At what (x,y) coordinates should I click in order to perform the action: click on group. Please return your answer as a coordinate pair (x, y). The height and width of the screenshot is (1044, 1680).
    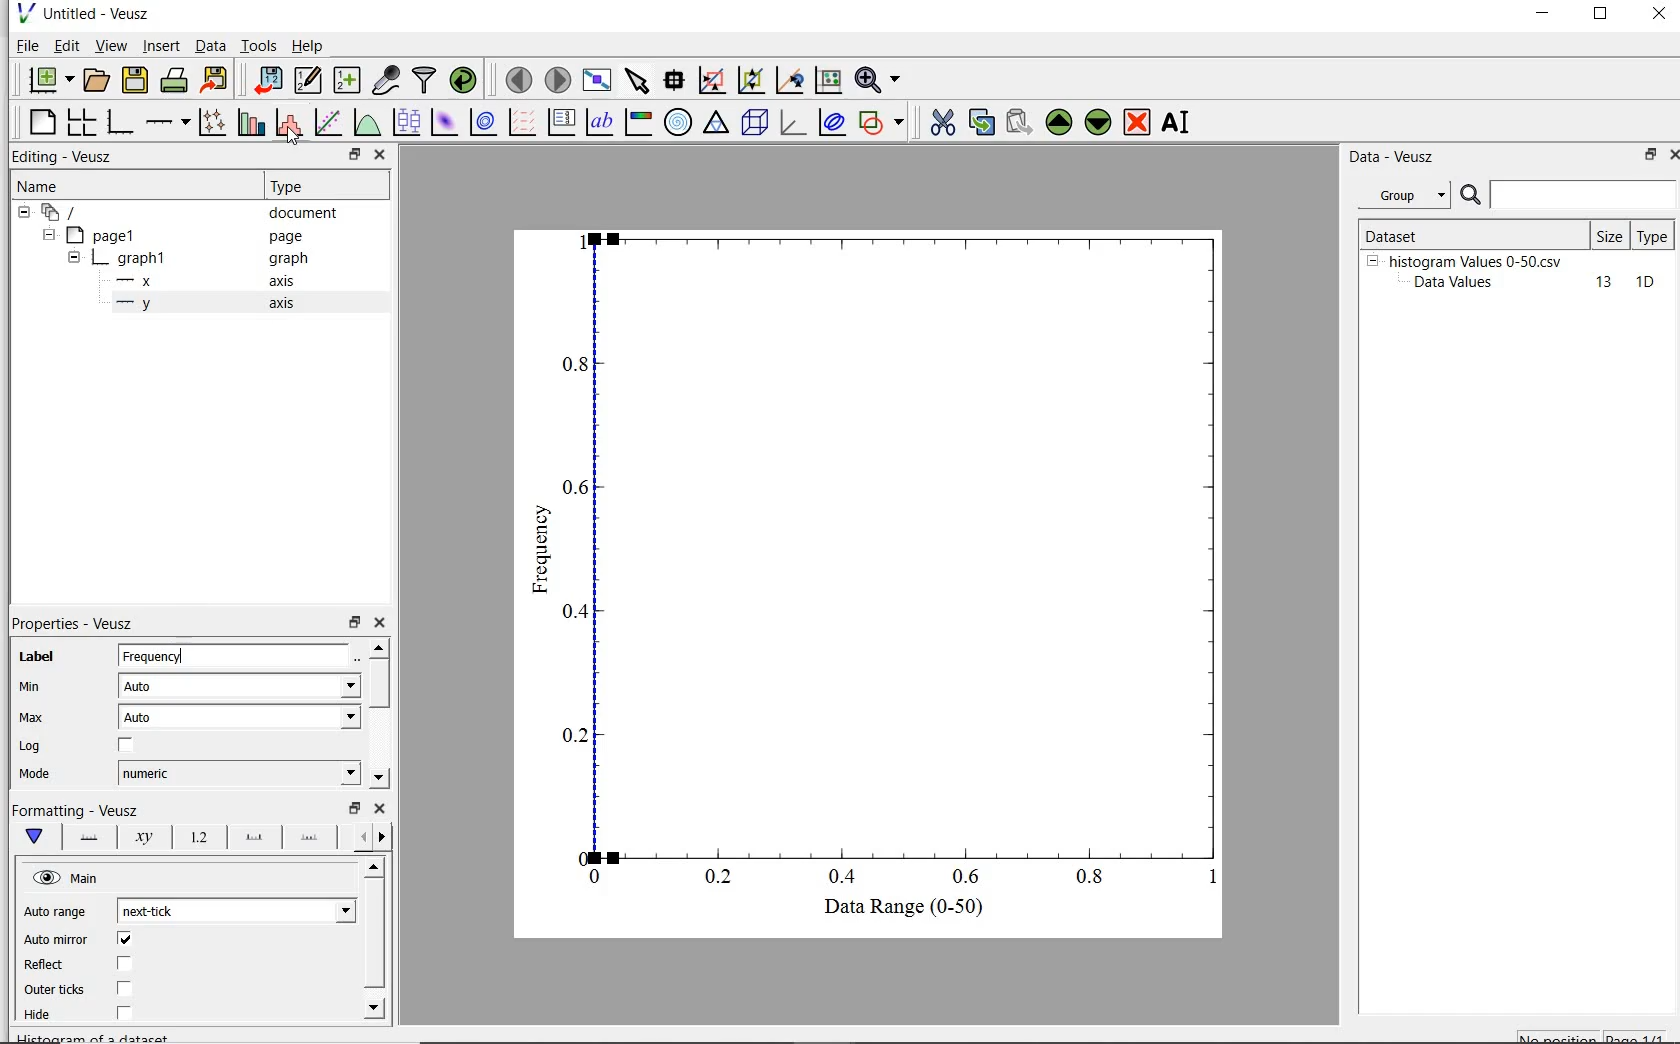
    Looking at the image, I should click on (1402, 195).